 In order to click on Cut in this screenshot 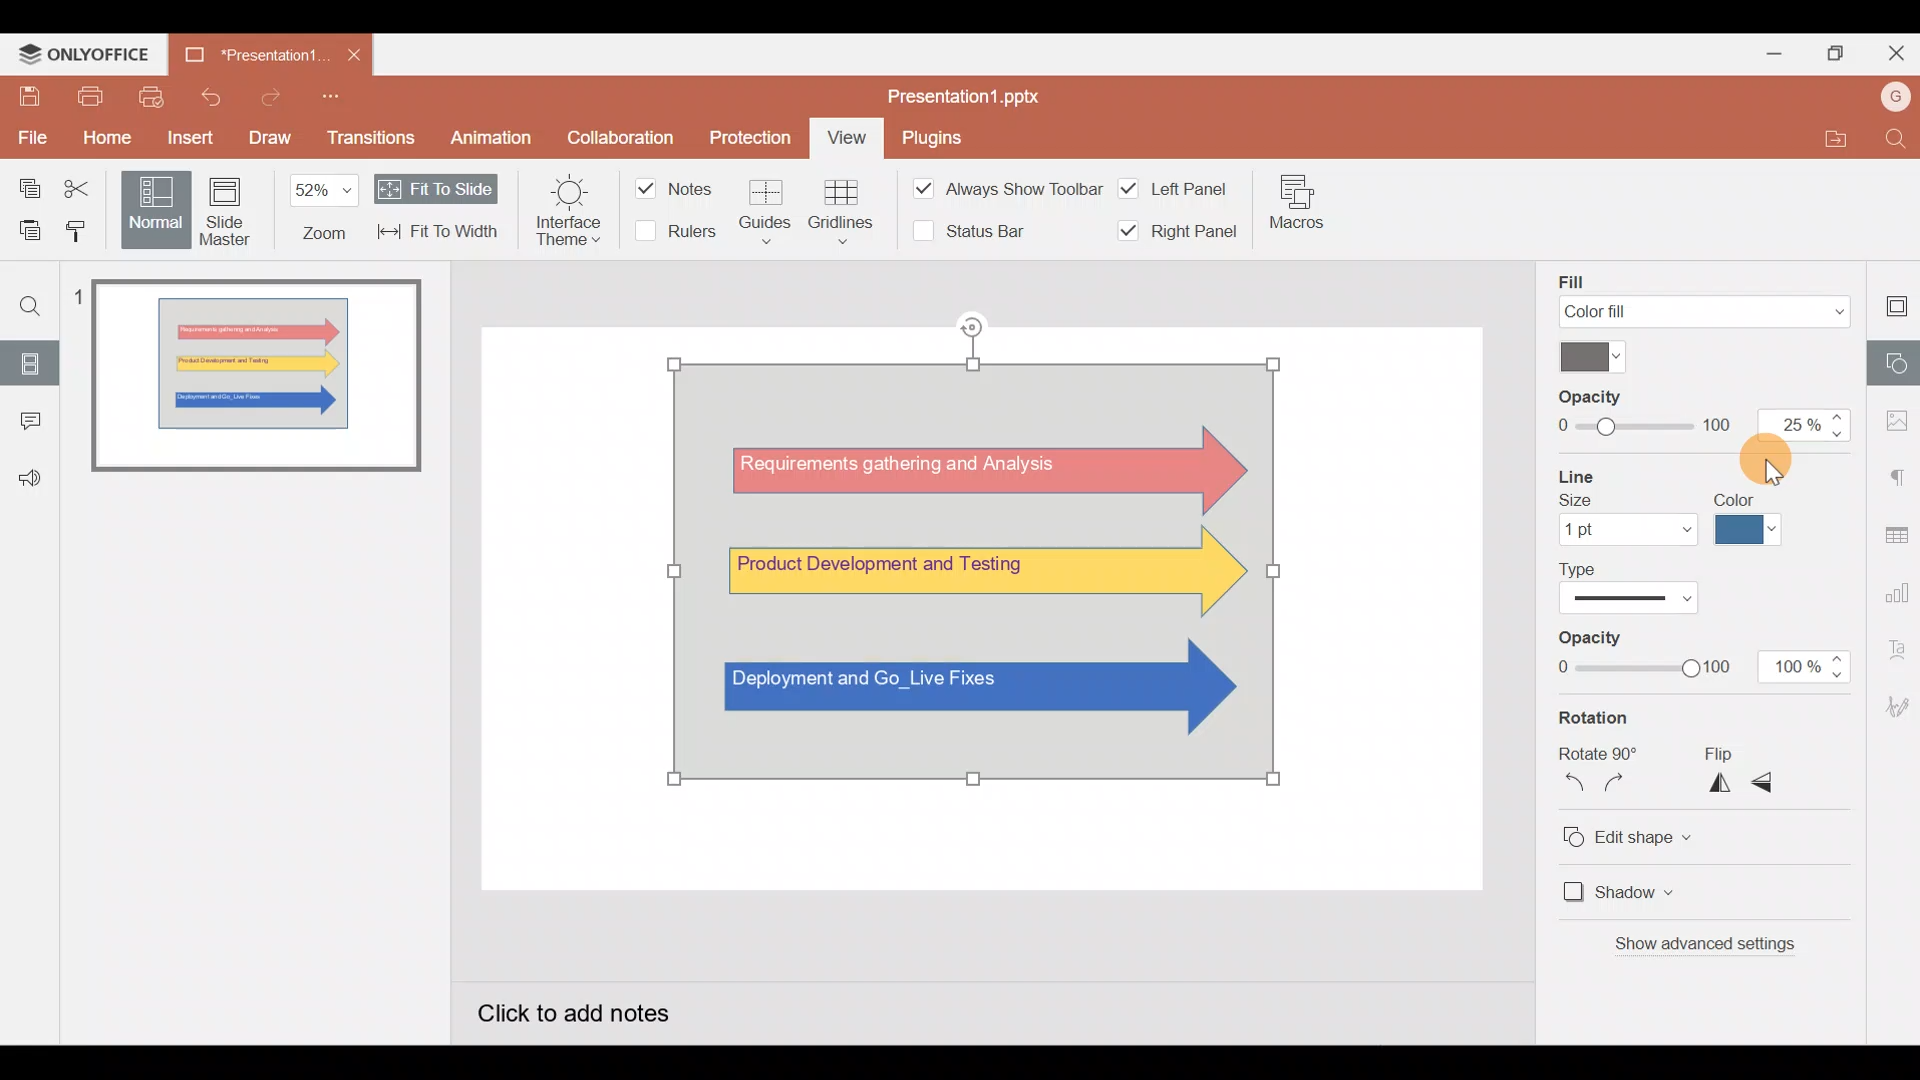, I will do `click(83, 186)`.